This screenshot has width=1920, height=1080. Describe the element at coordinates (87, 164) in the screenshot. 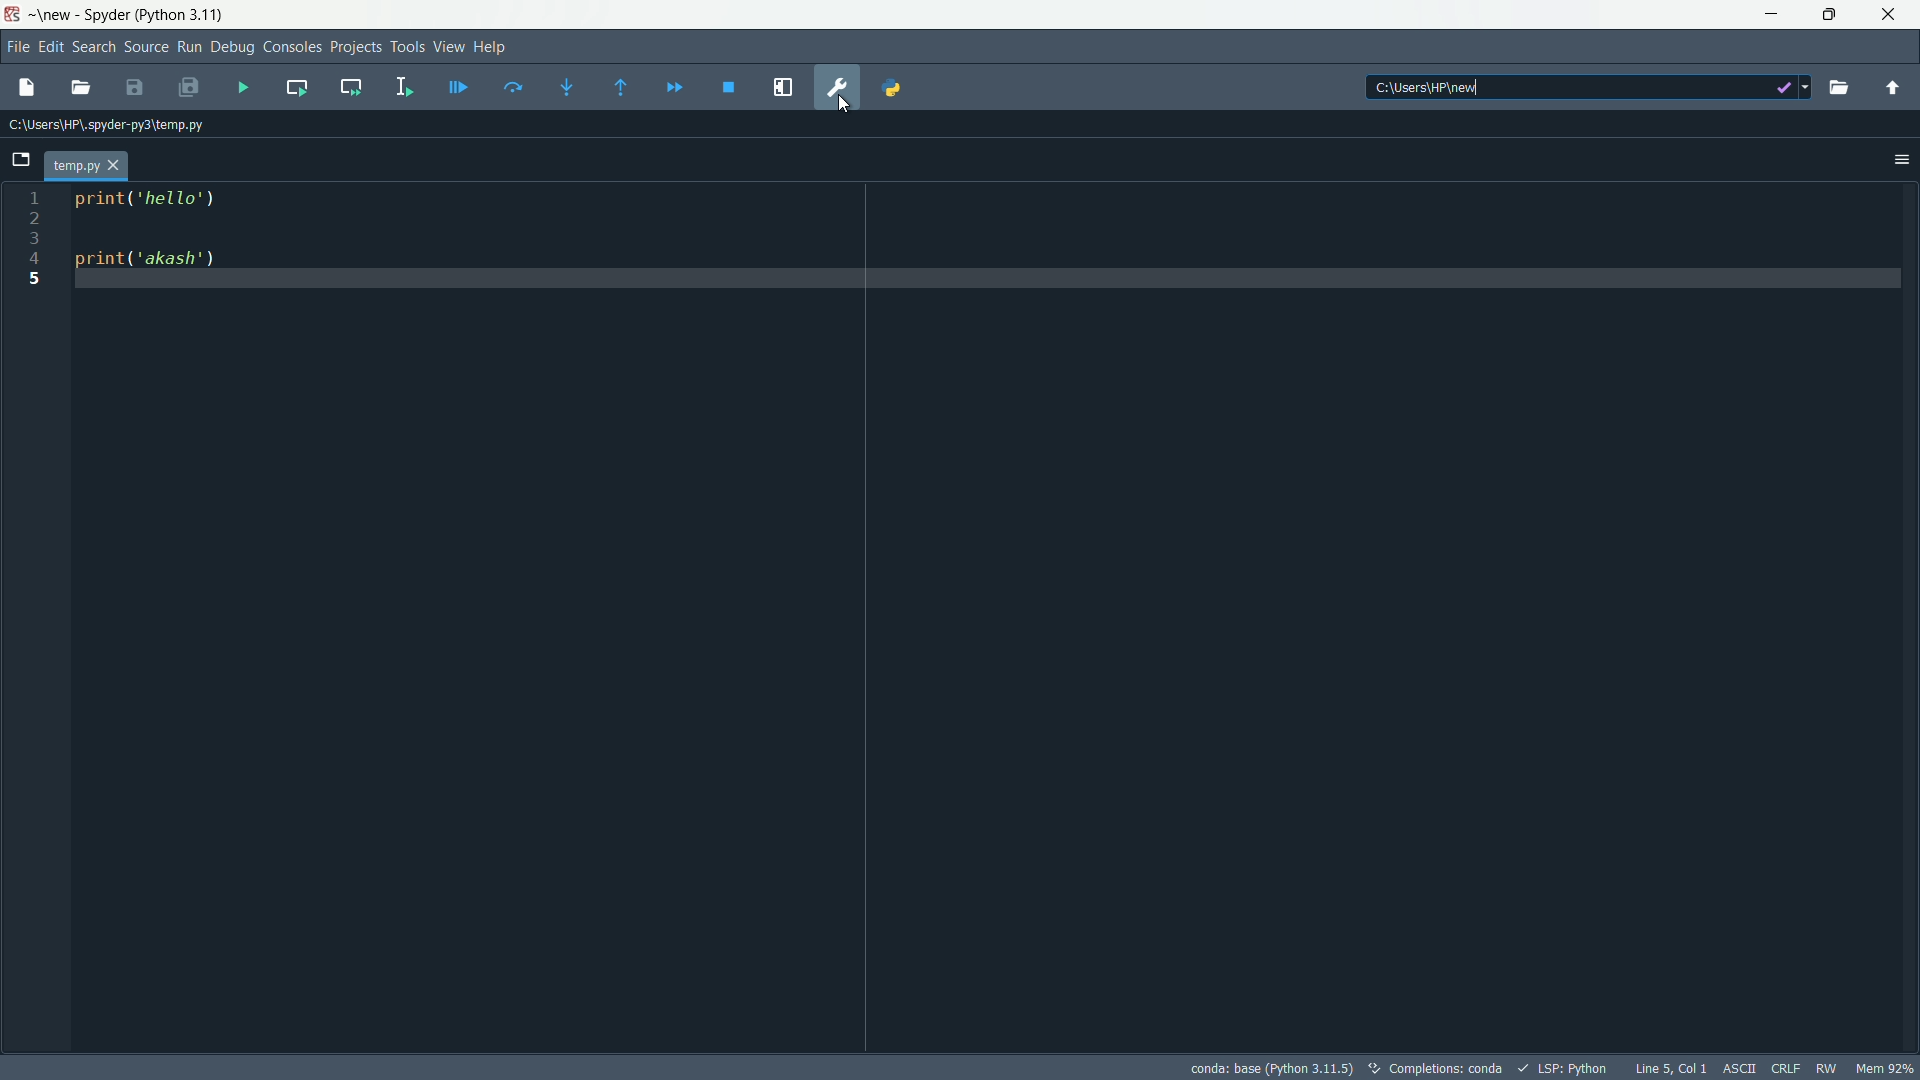

I see `file tab` at that location.